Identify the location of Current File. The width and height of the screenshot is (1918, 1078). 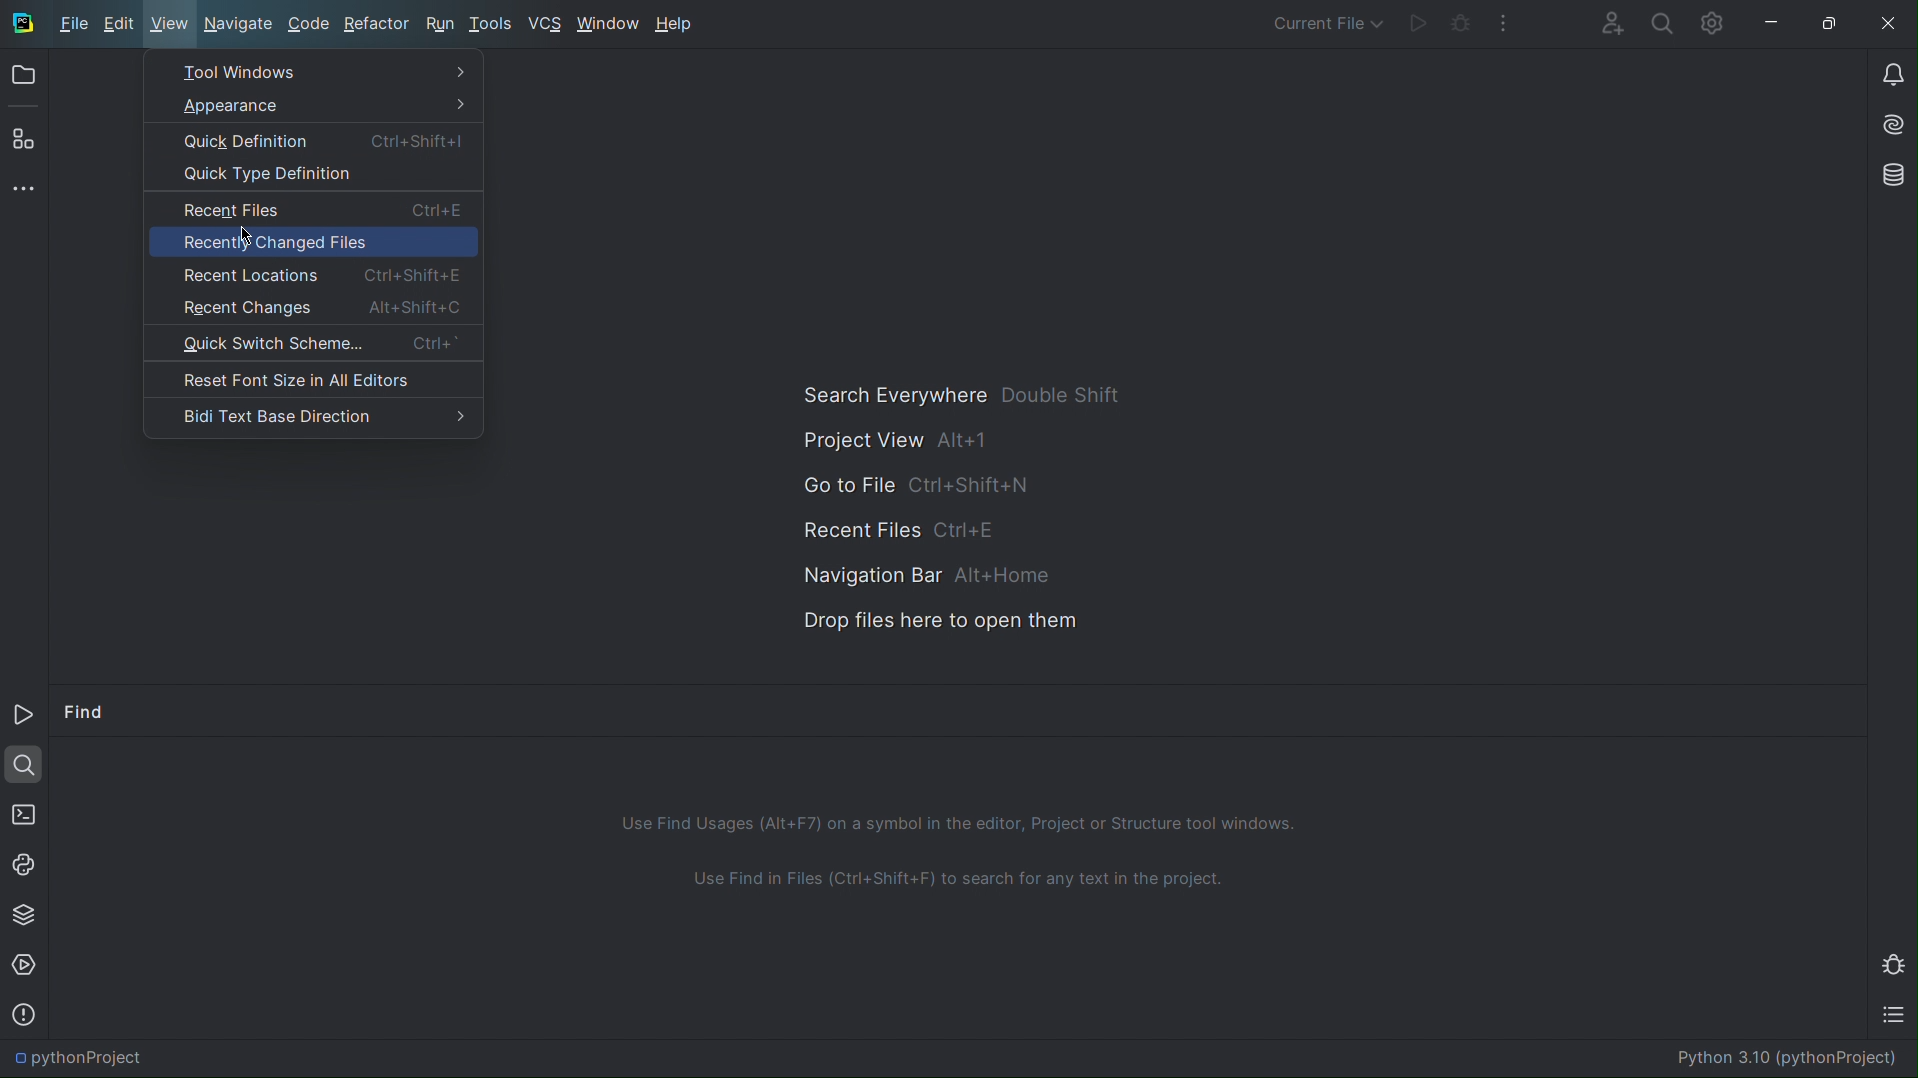
(1330, 19).